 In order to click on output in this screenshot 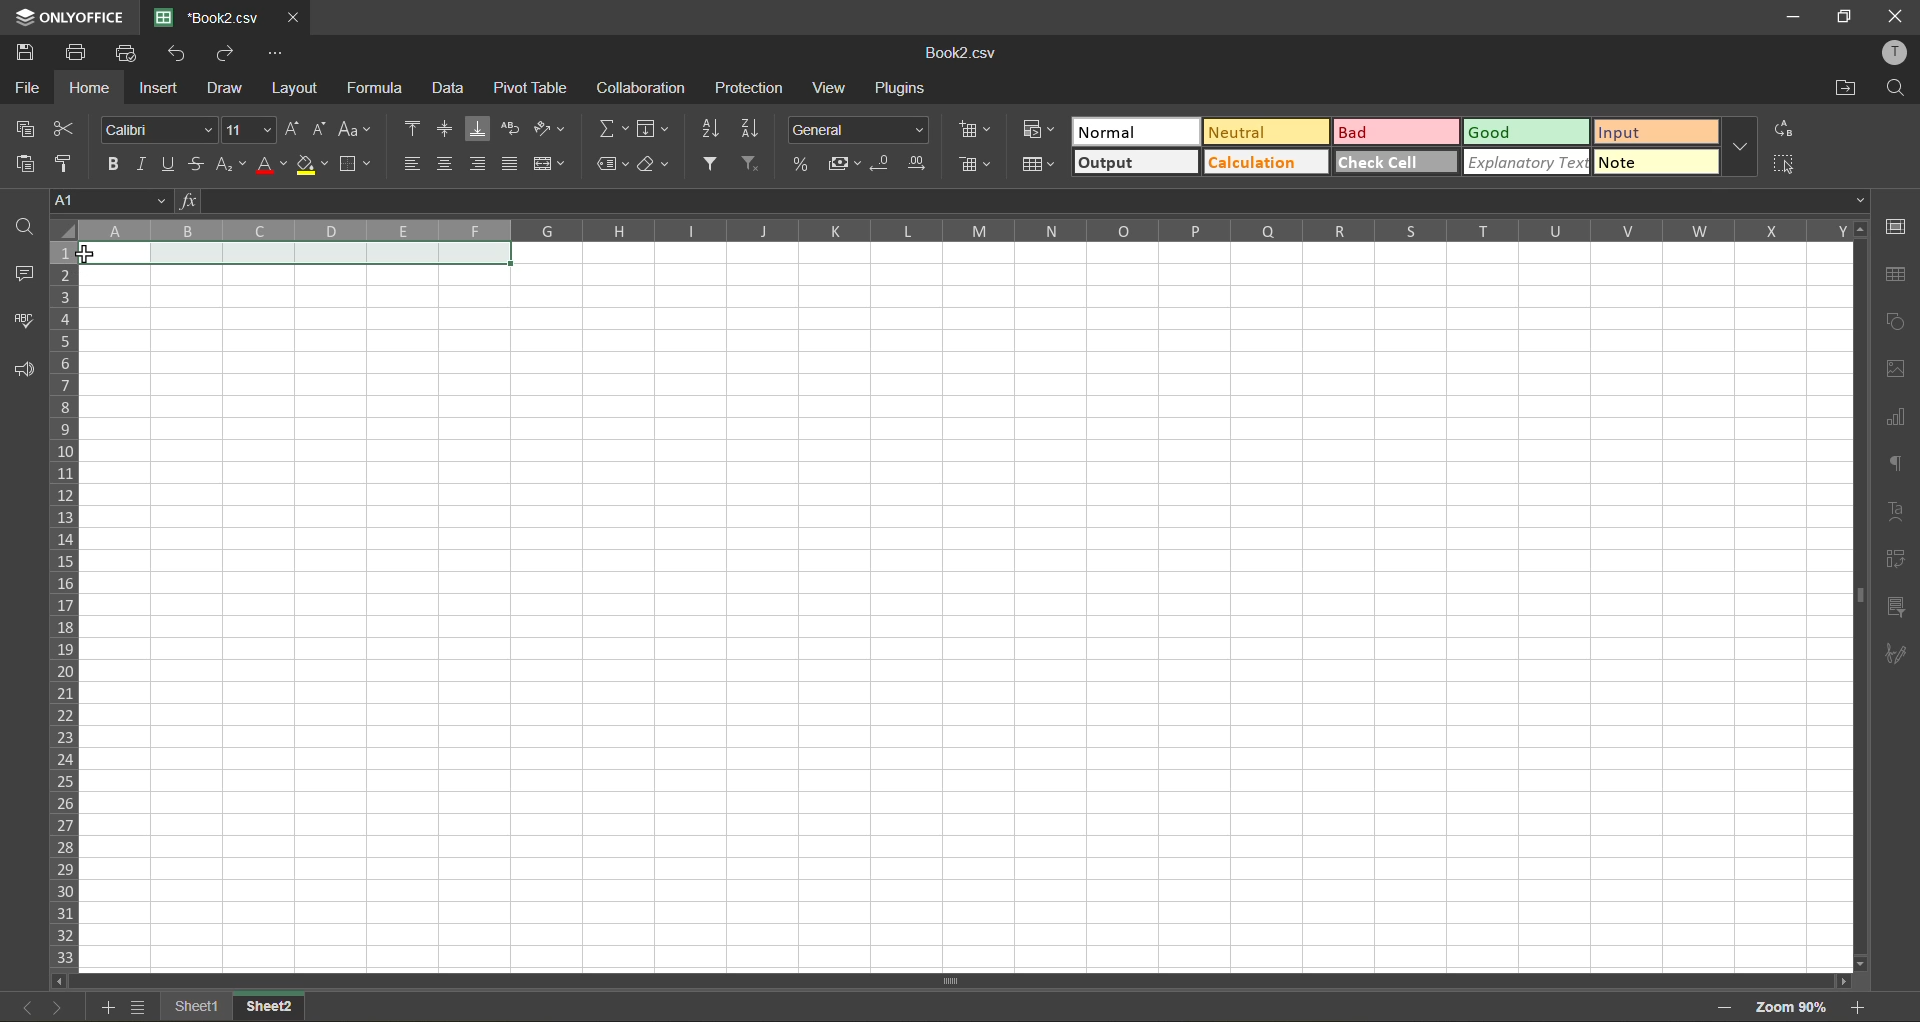, I will do `click(1136, 164)`.